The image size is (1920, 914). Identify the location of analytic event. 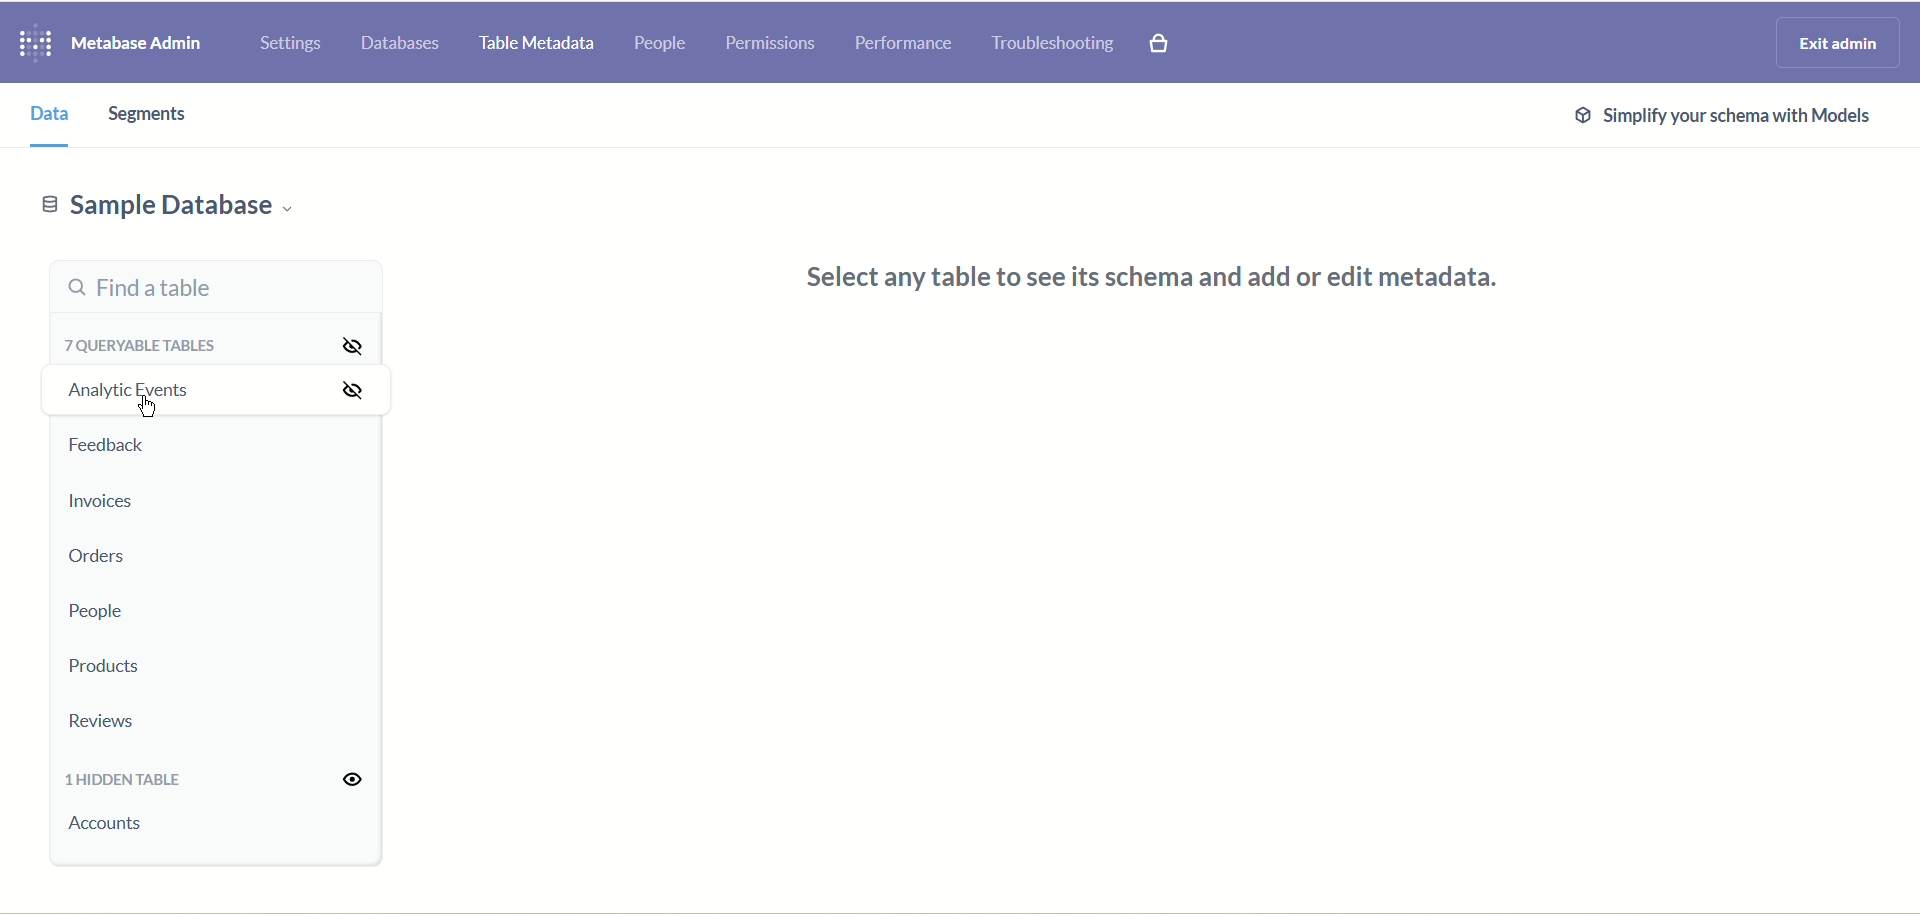
(125, 388).